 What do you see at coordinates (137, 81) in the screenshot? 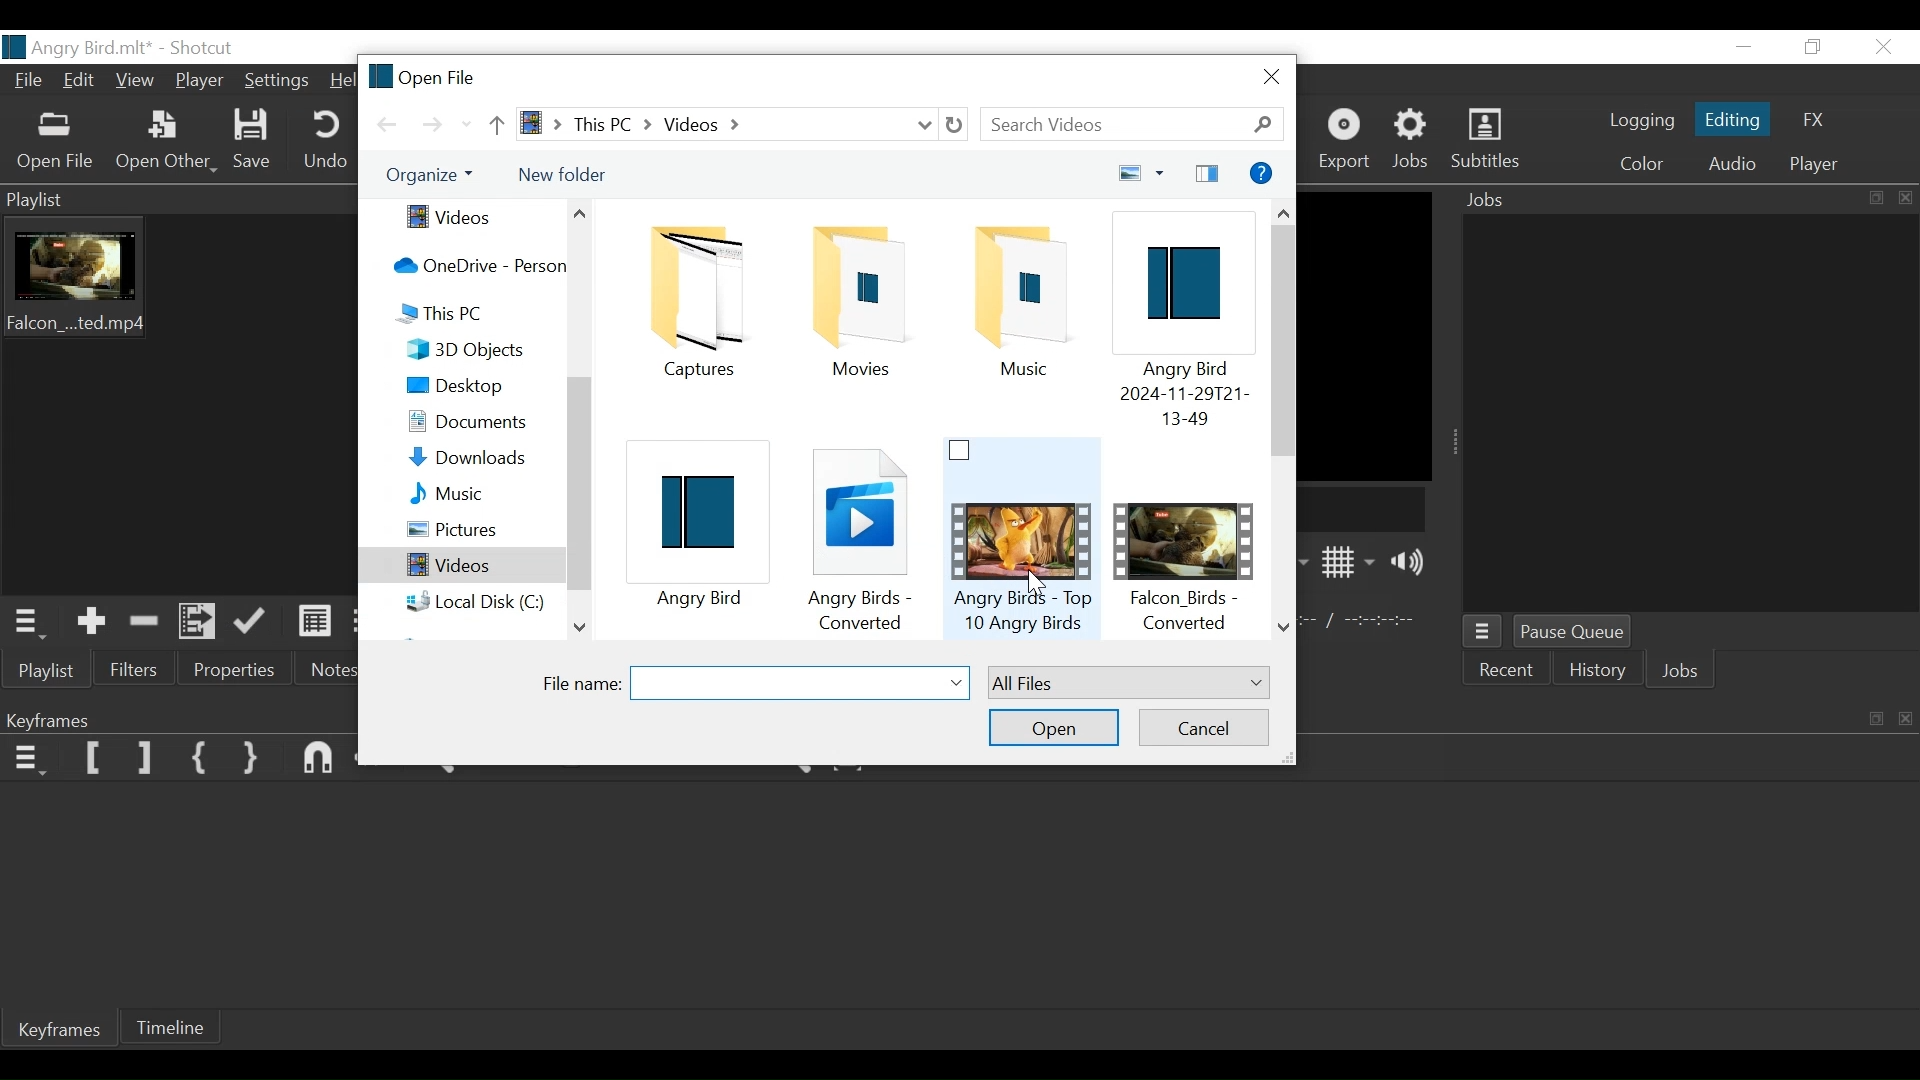
I see `View` at bounding box center [137, 81].